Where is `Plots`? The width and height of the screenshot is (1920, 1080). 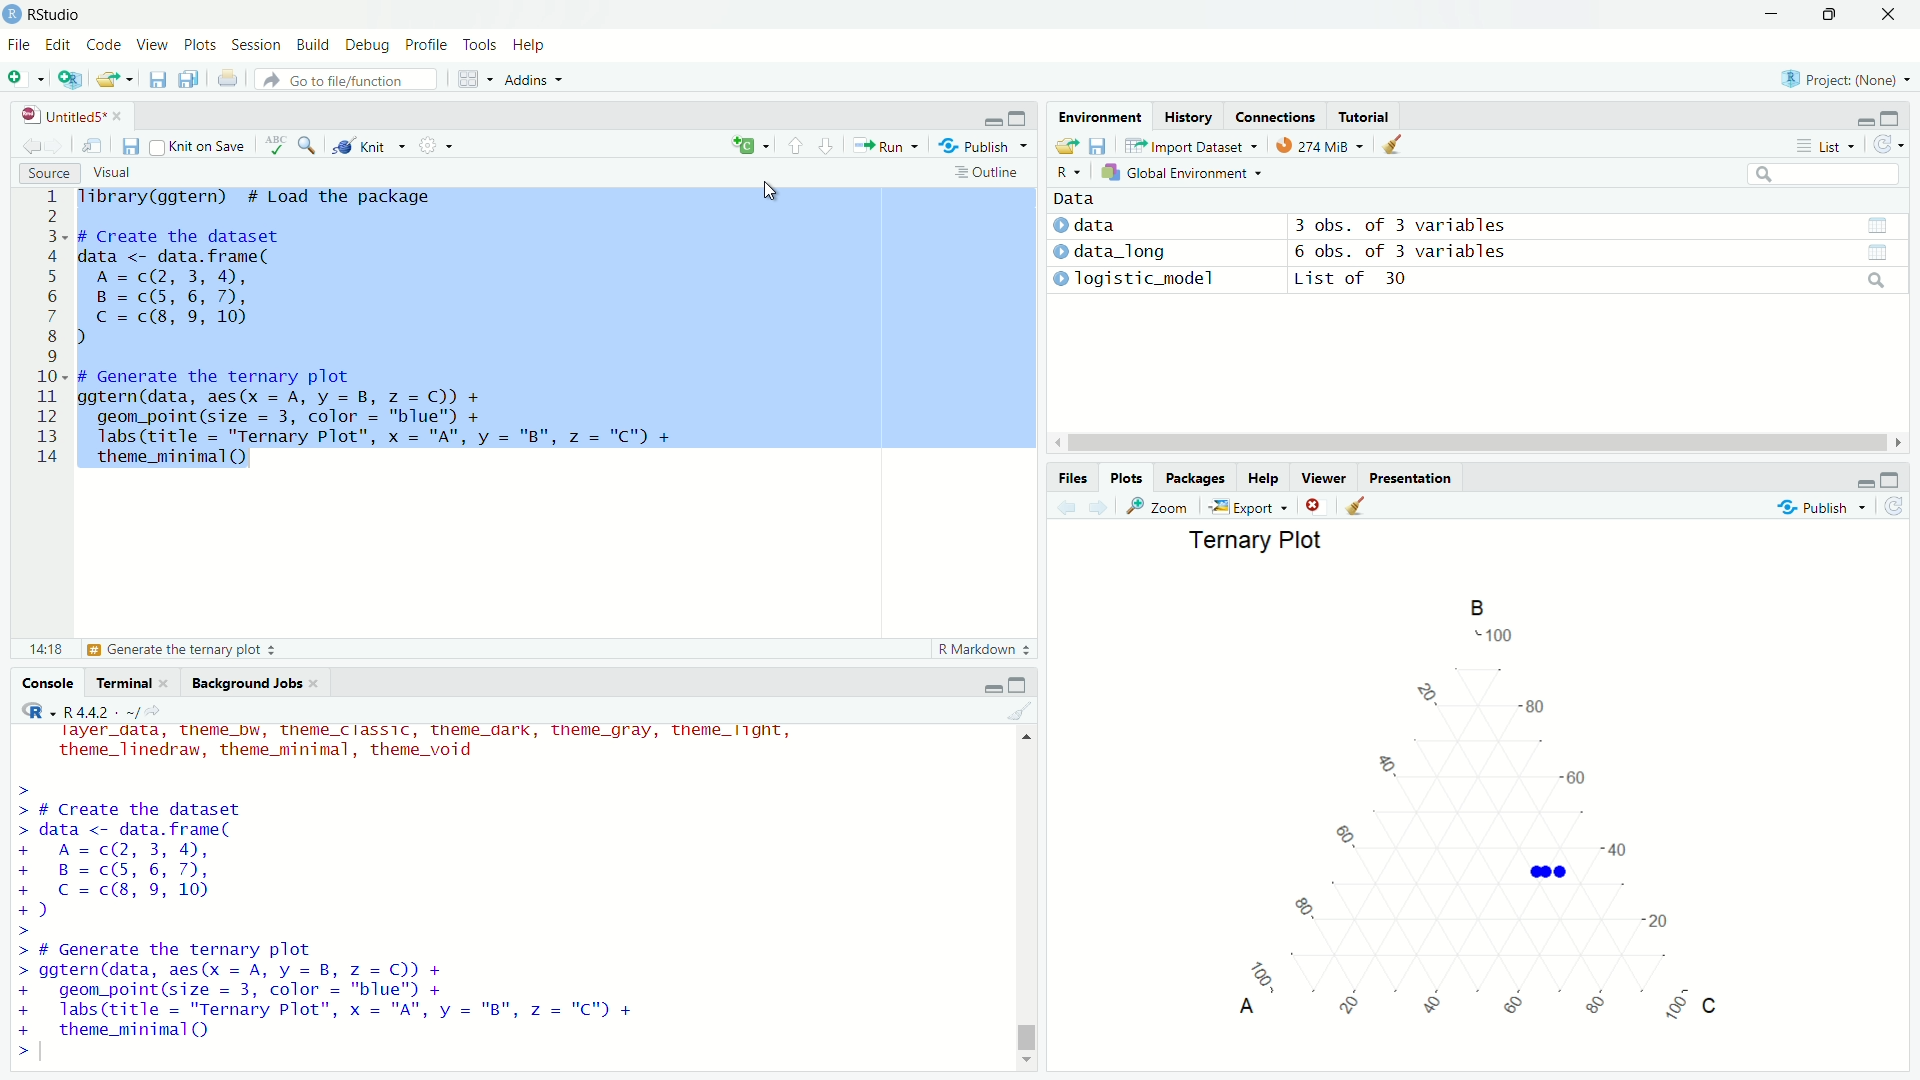
Plots is located at coordinates (1124, 476).